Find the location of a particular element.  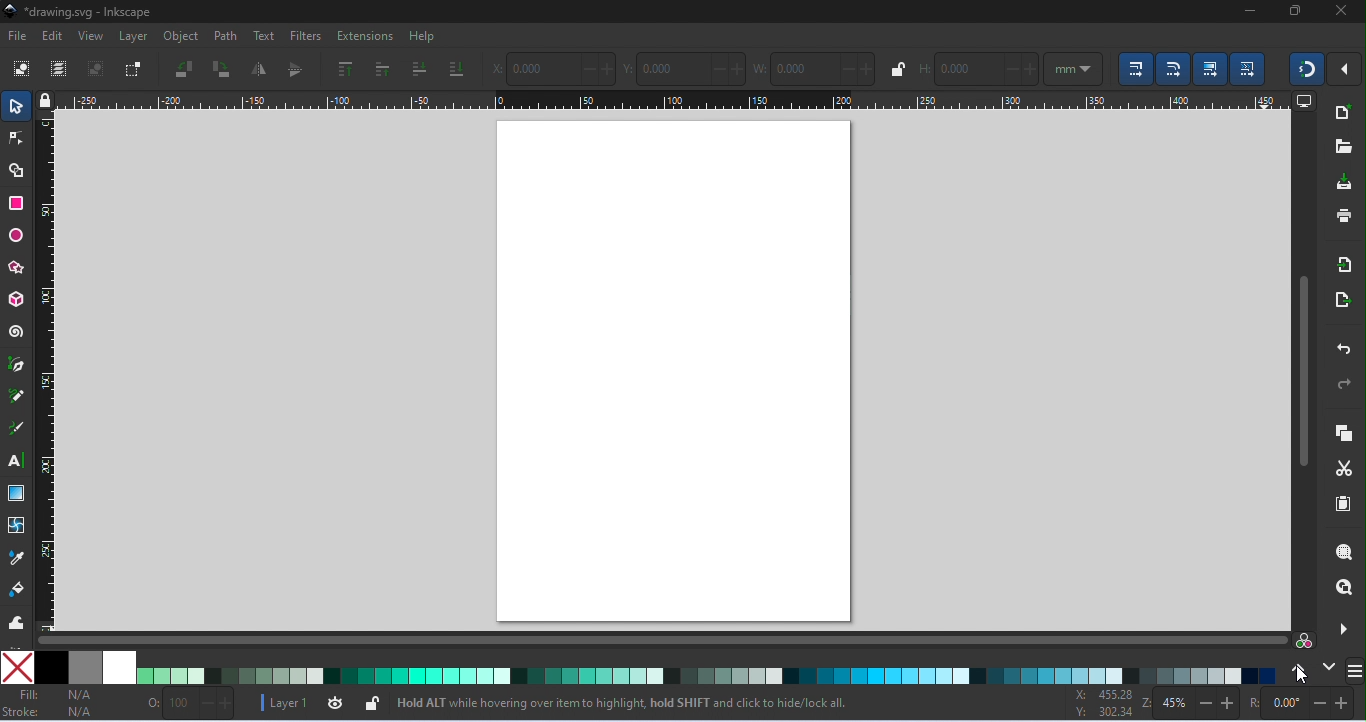

zoom percentage is located at coordinates (1191, 703).